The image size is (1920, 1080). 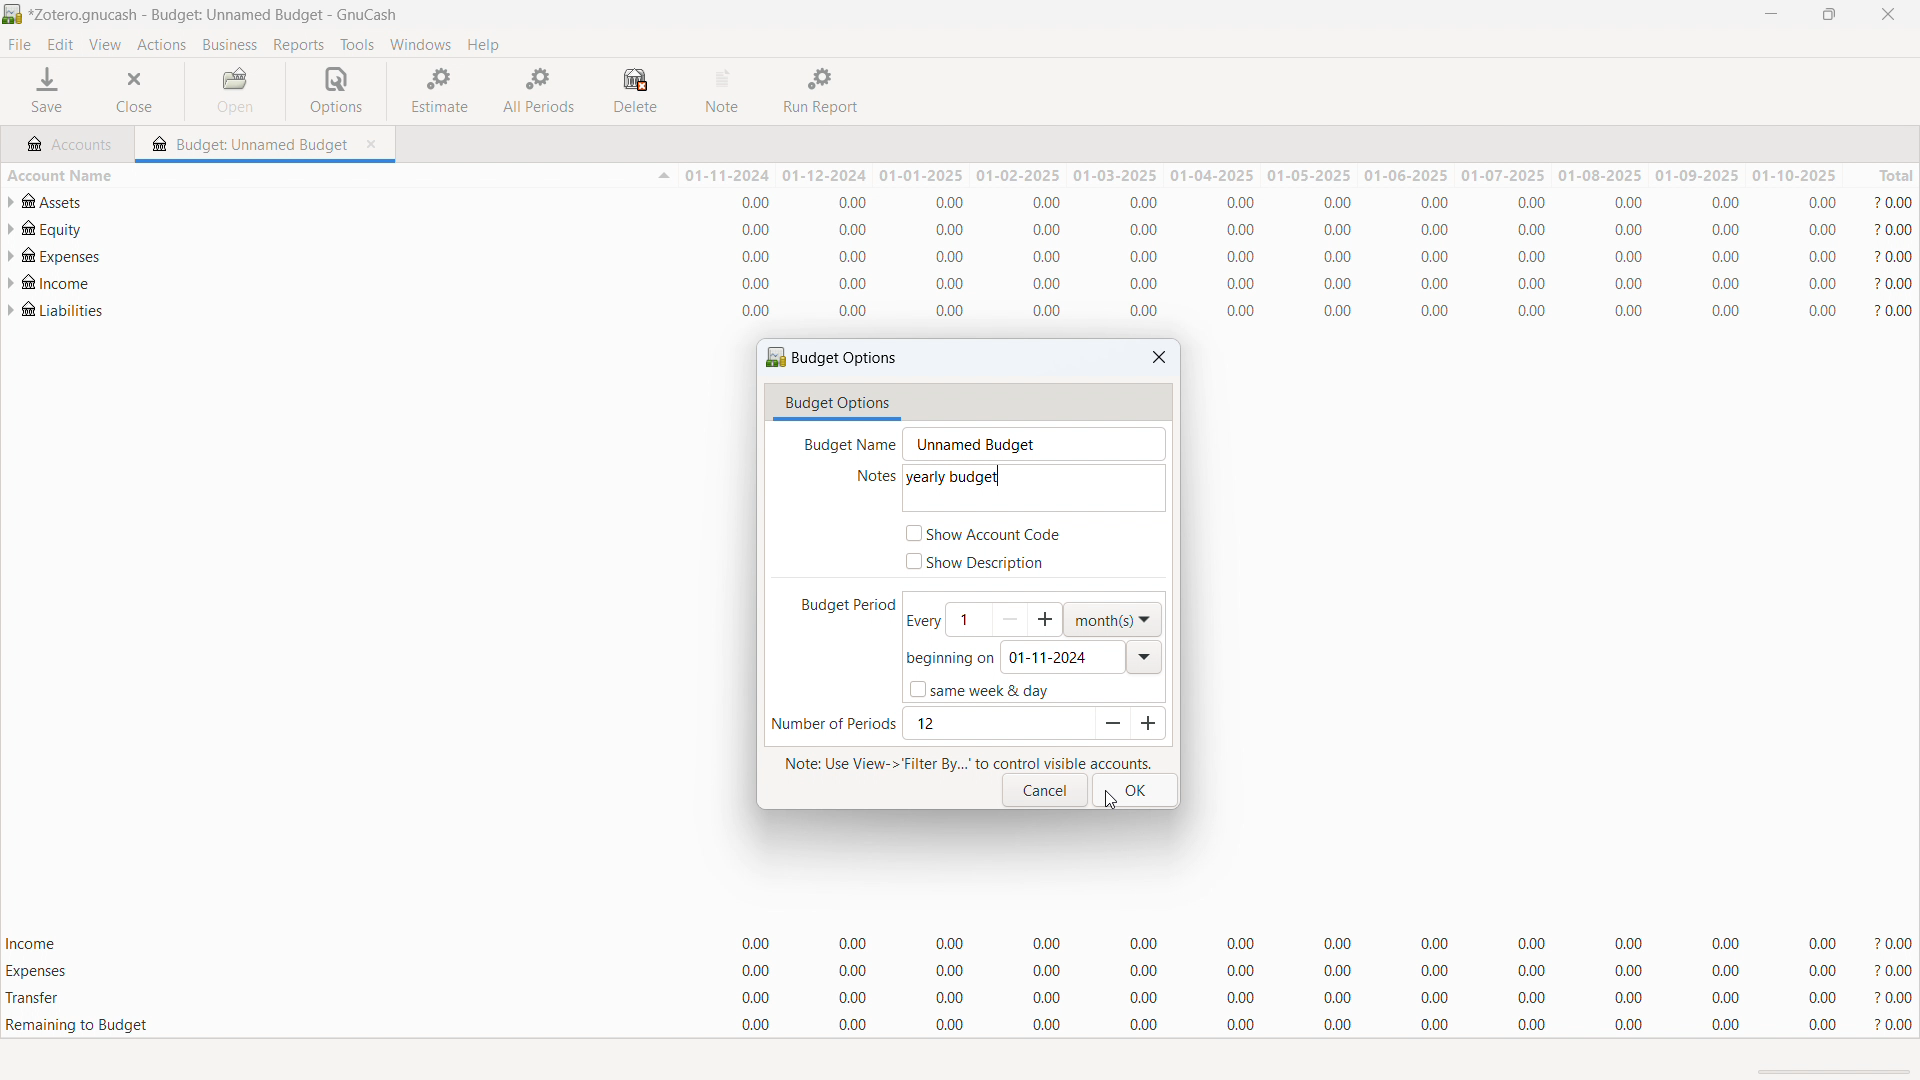 I want to click on cancel, so click(x=1045, y=791).